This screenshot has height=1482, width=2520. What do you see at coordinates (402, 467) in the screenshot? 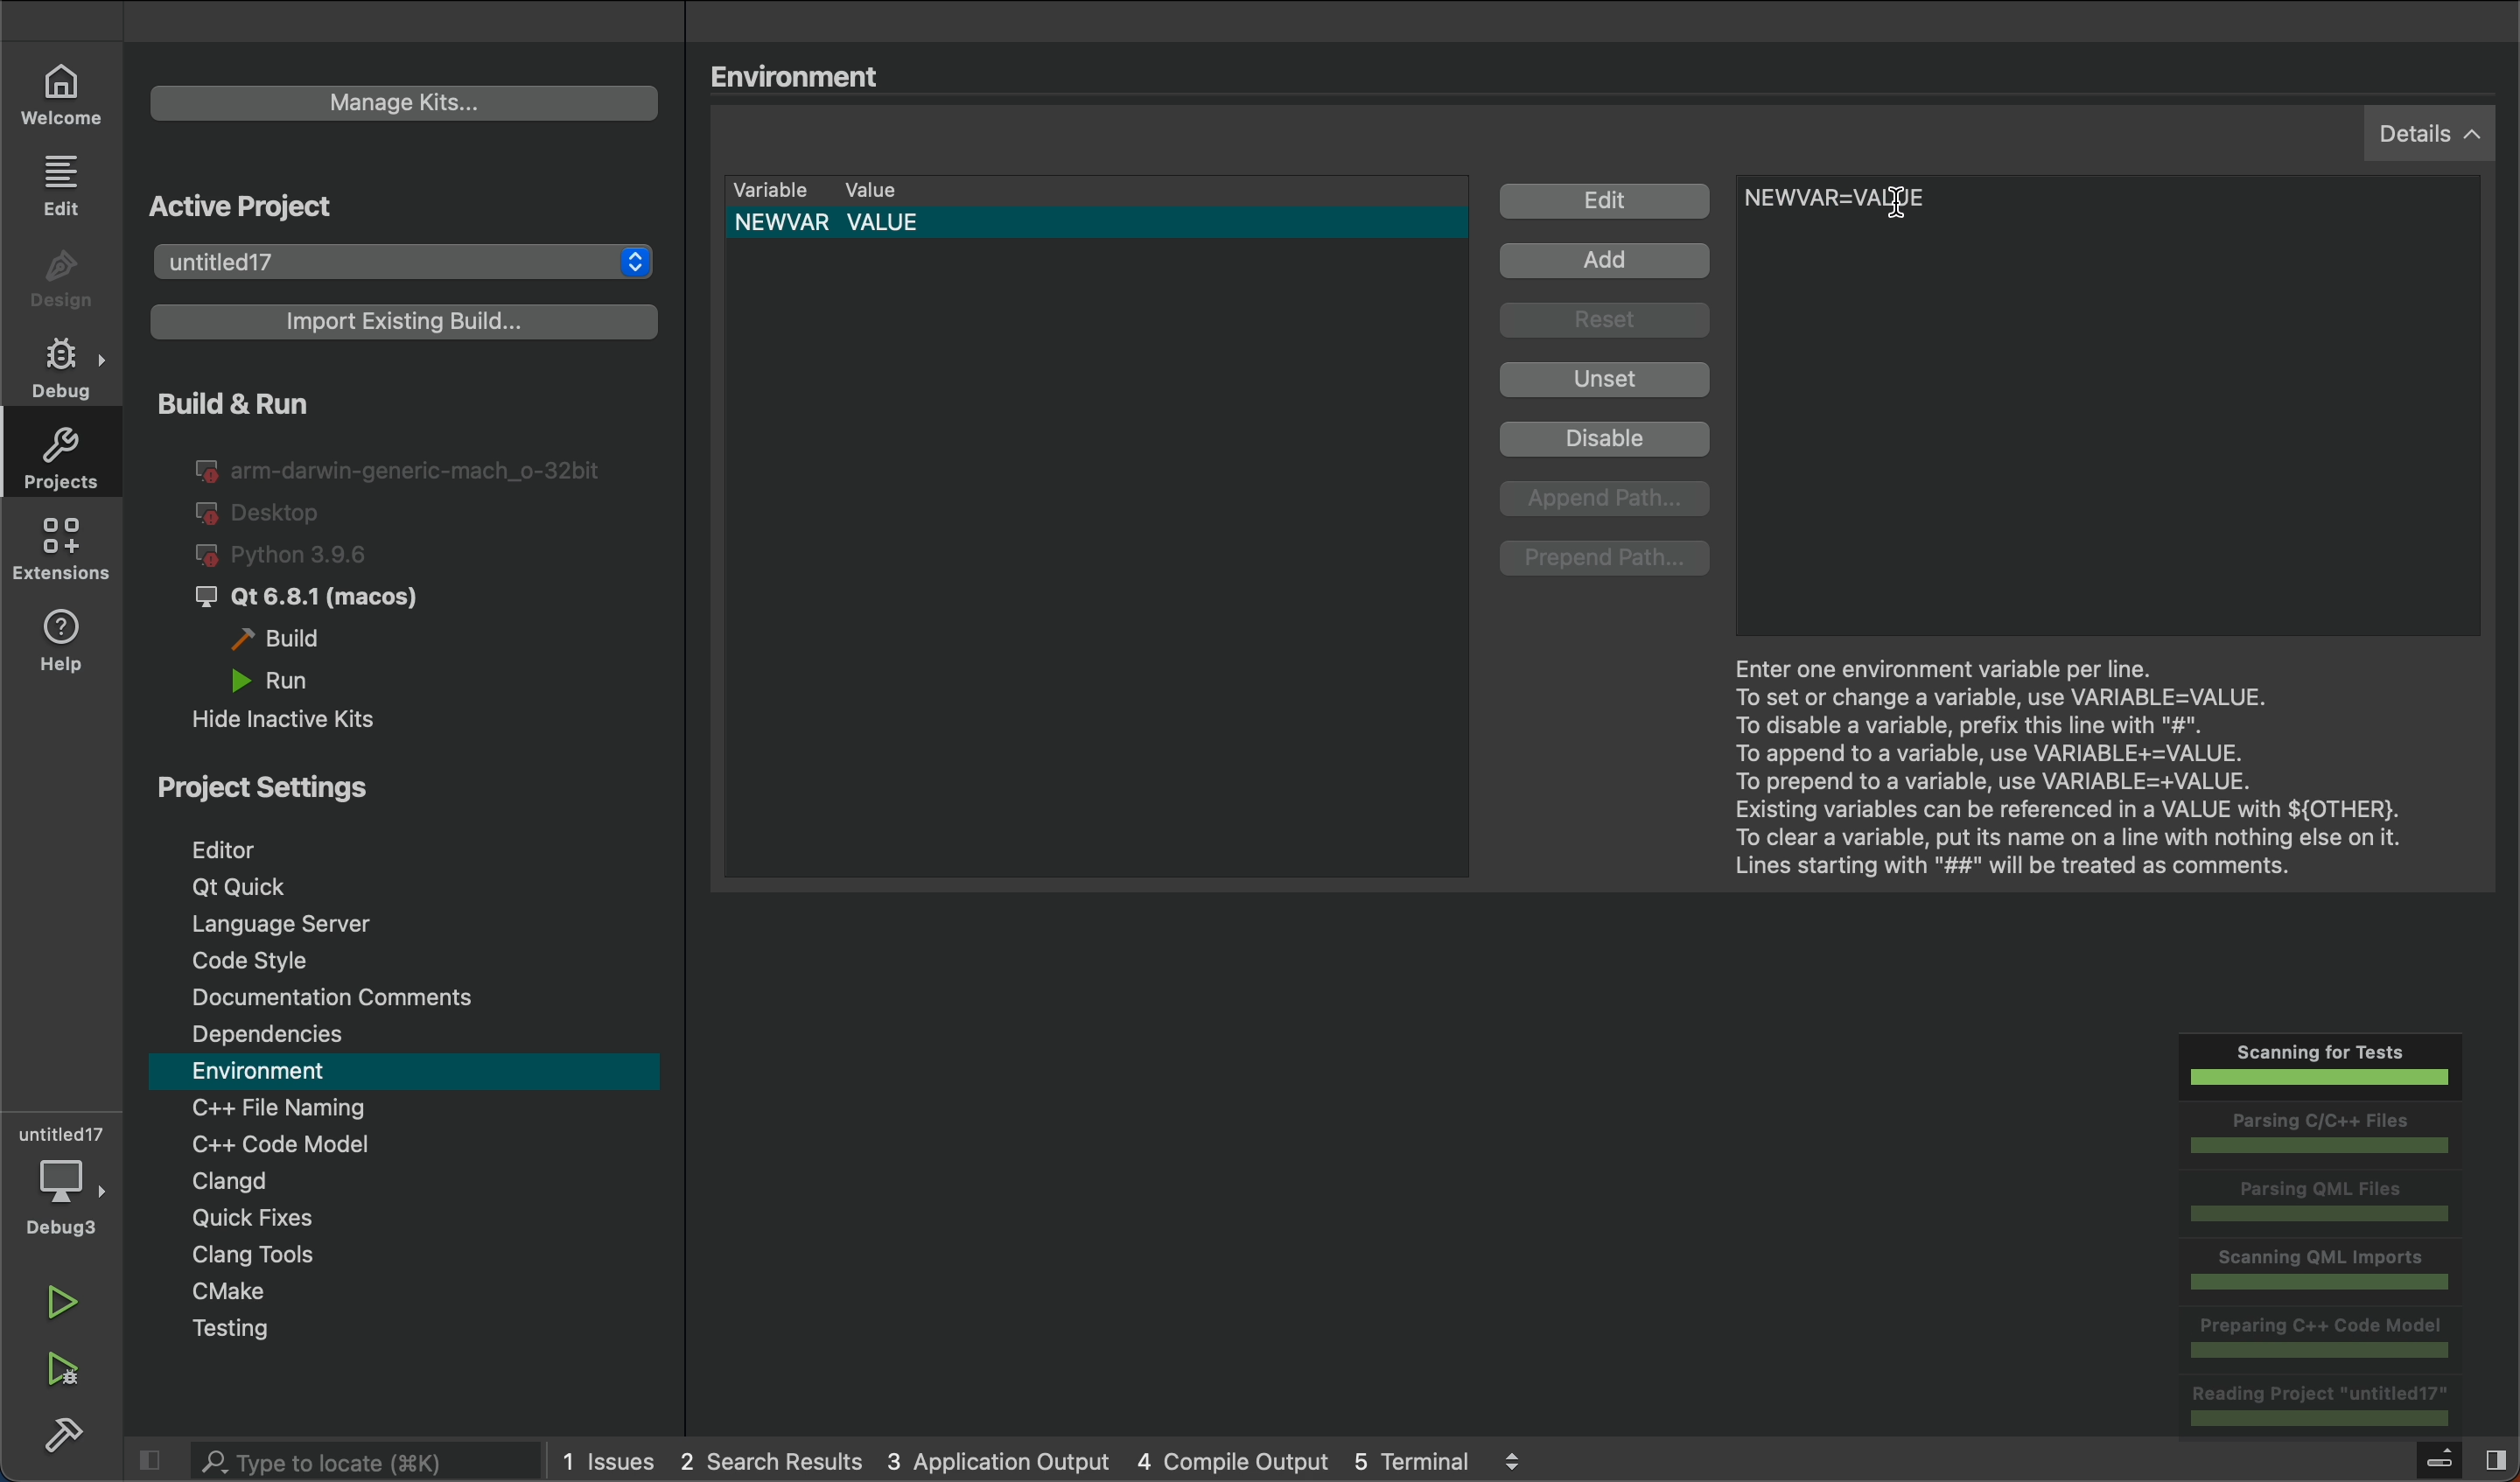
I see `I@ arm-darwin-generic-mach_o-32bit` at bounding box center [402, 467].